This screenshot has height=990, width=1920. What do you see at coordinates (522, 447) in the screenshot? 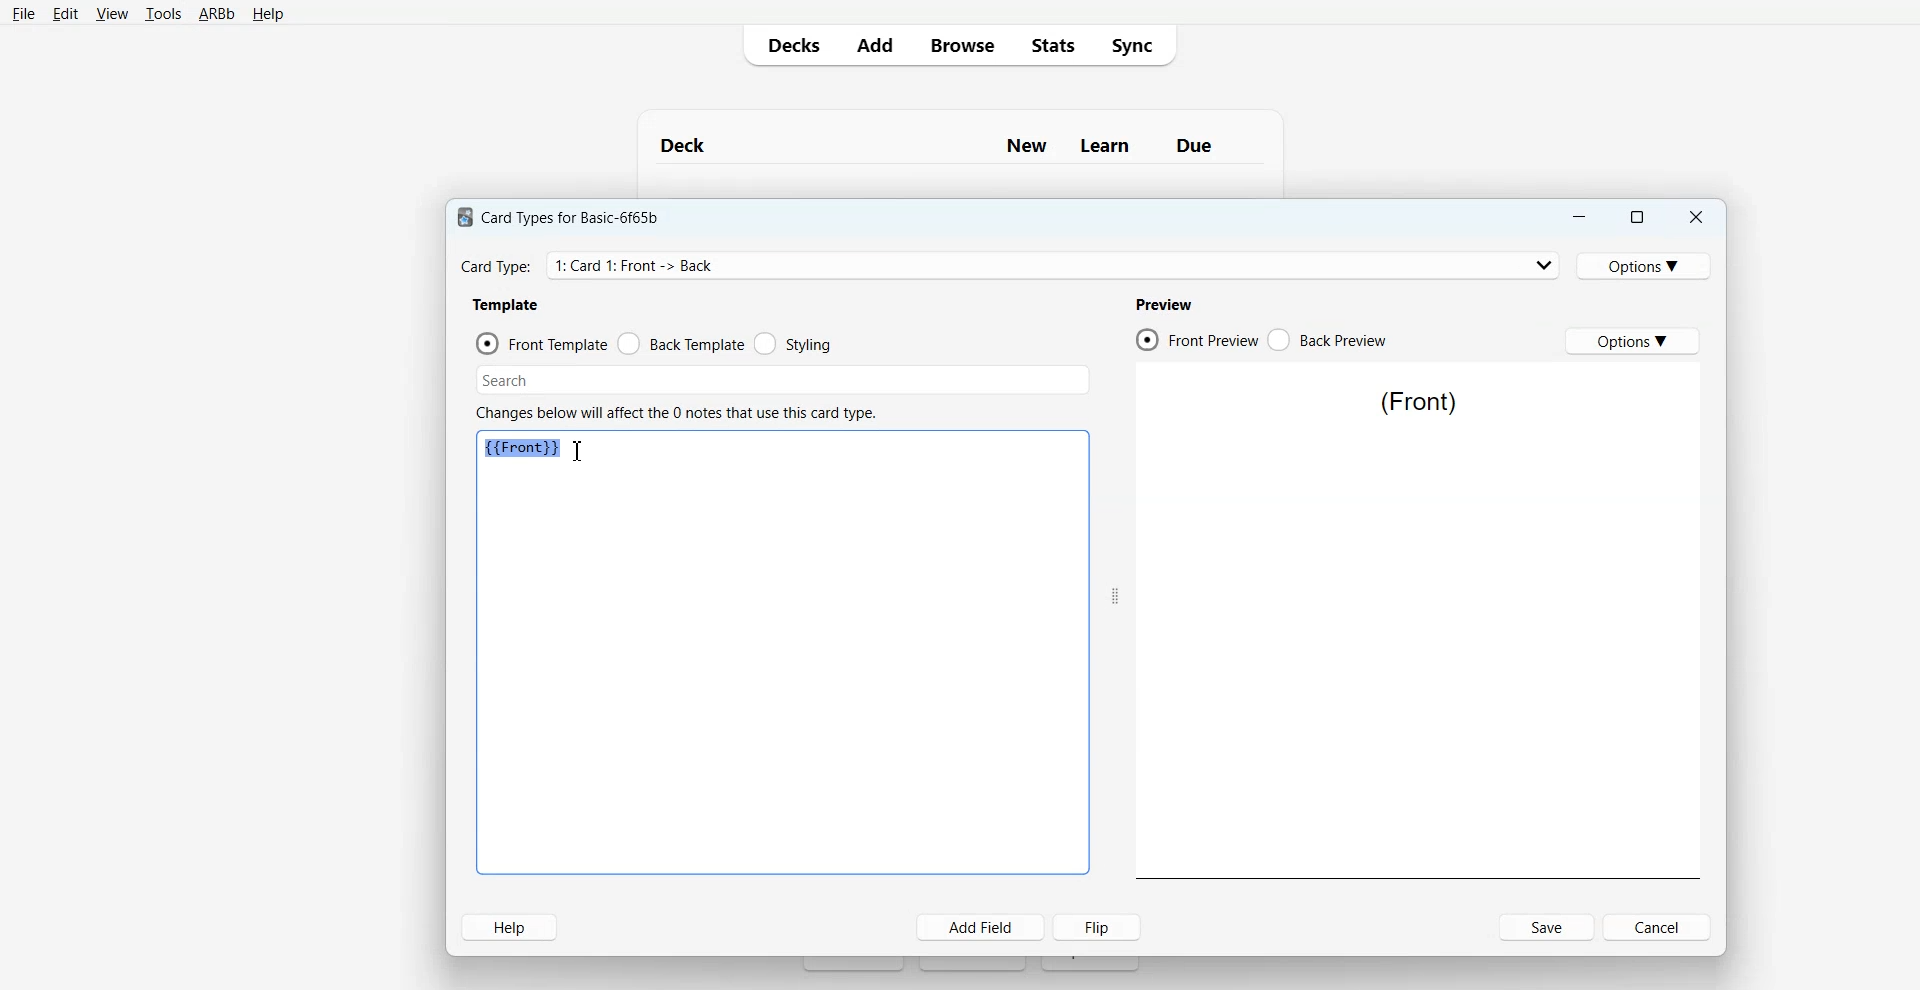
I see `Text 3` at bounding box center [522, 447].